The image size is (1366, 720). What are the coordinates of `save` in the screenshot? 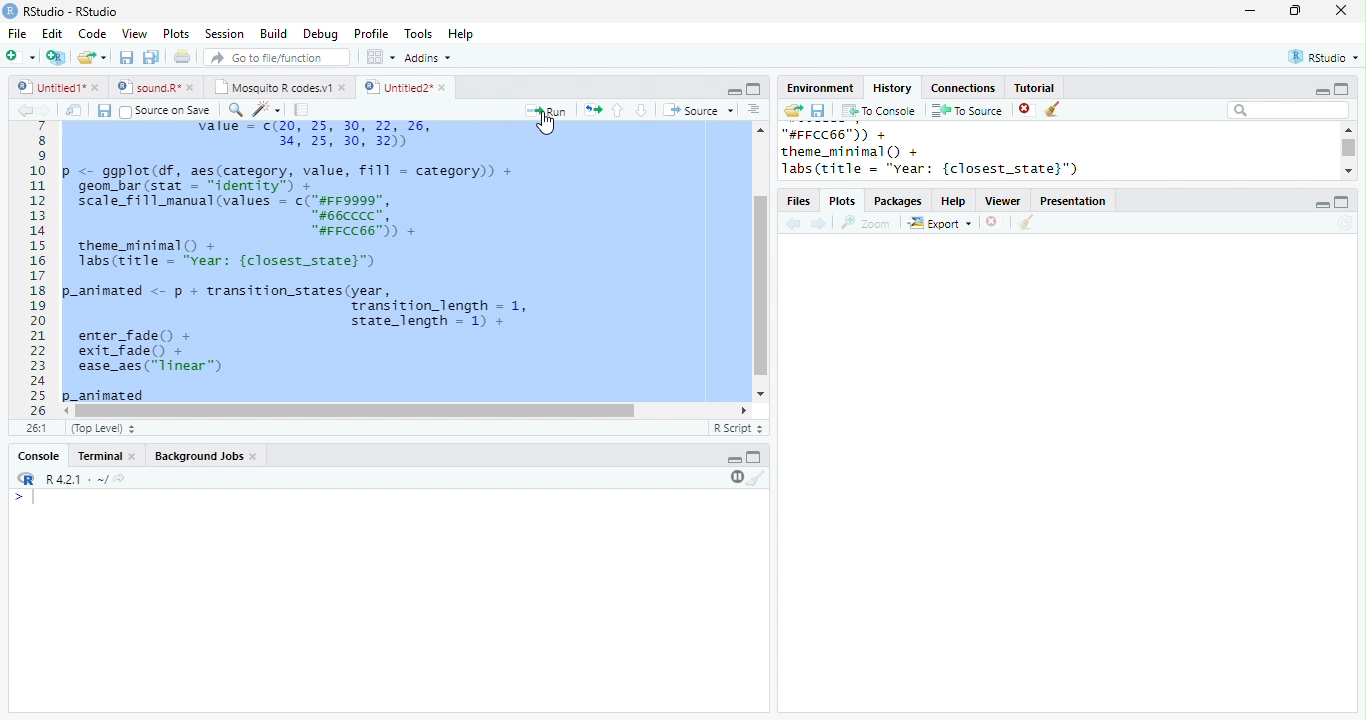 It's located at (126, 57).